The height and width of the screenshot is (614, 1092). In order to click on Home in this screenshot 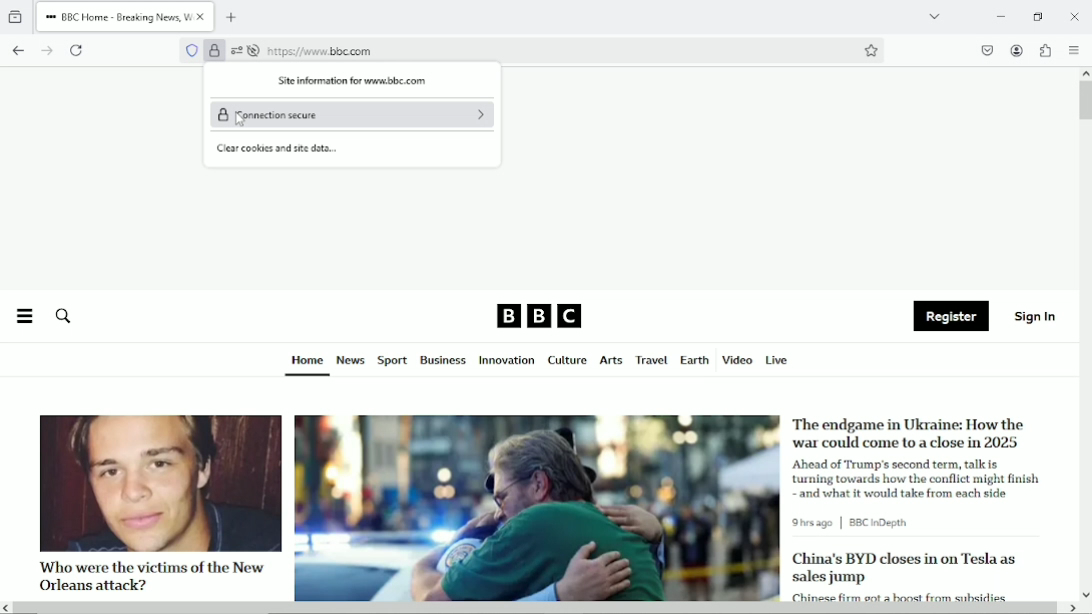, I will do `click(306, 360)`.